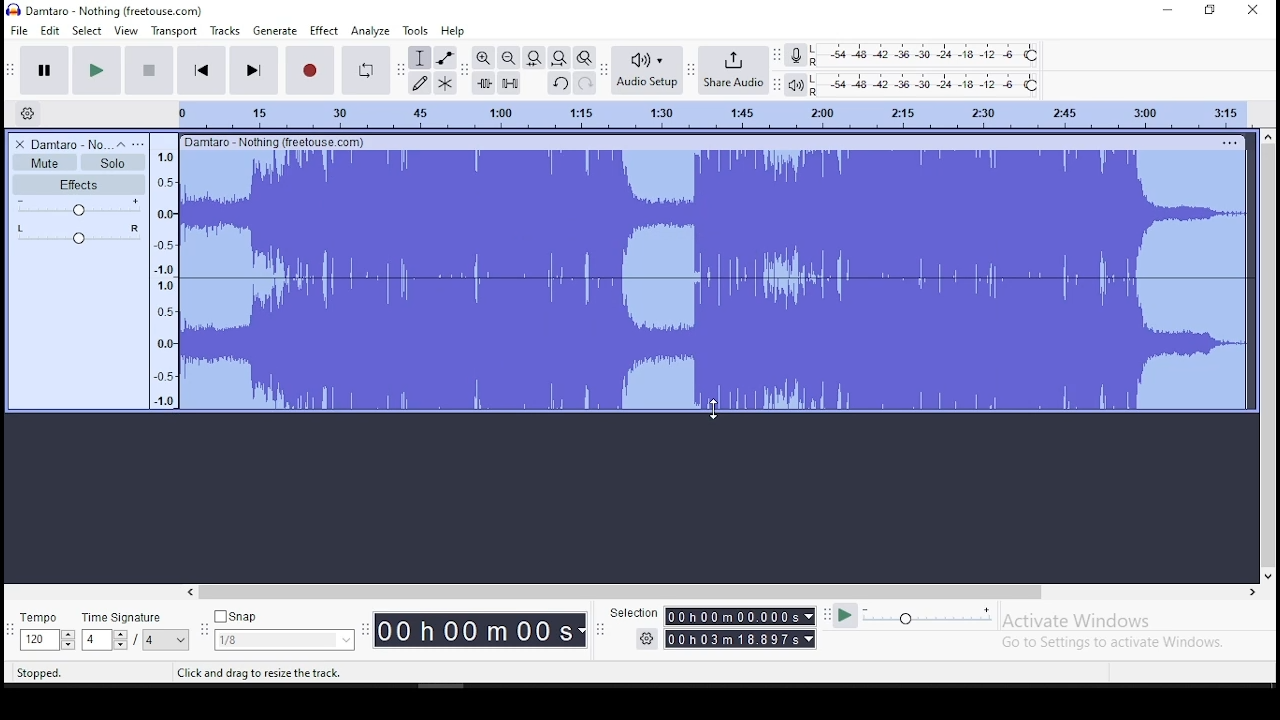 The width and height of the screenshot is (1280, 720). What do you see at coordinates (484, 83) in the screenshot?
I see `trim audio outside selection` at bounding box center [484, 83].